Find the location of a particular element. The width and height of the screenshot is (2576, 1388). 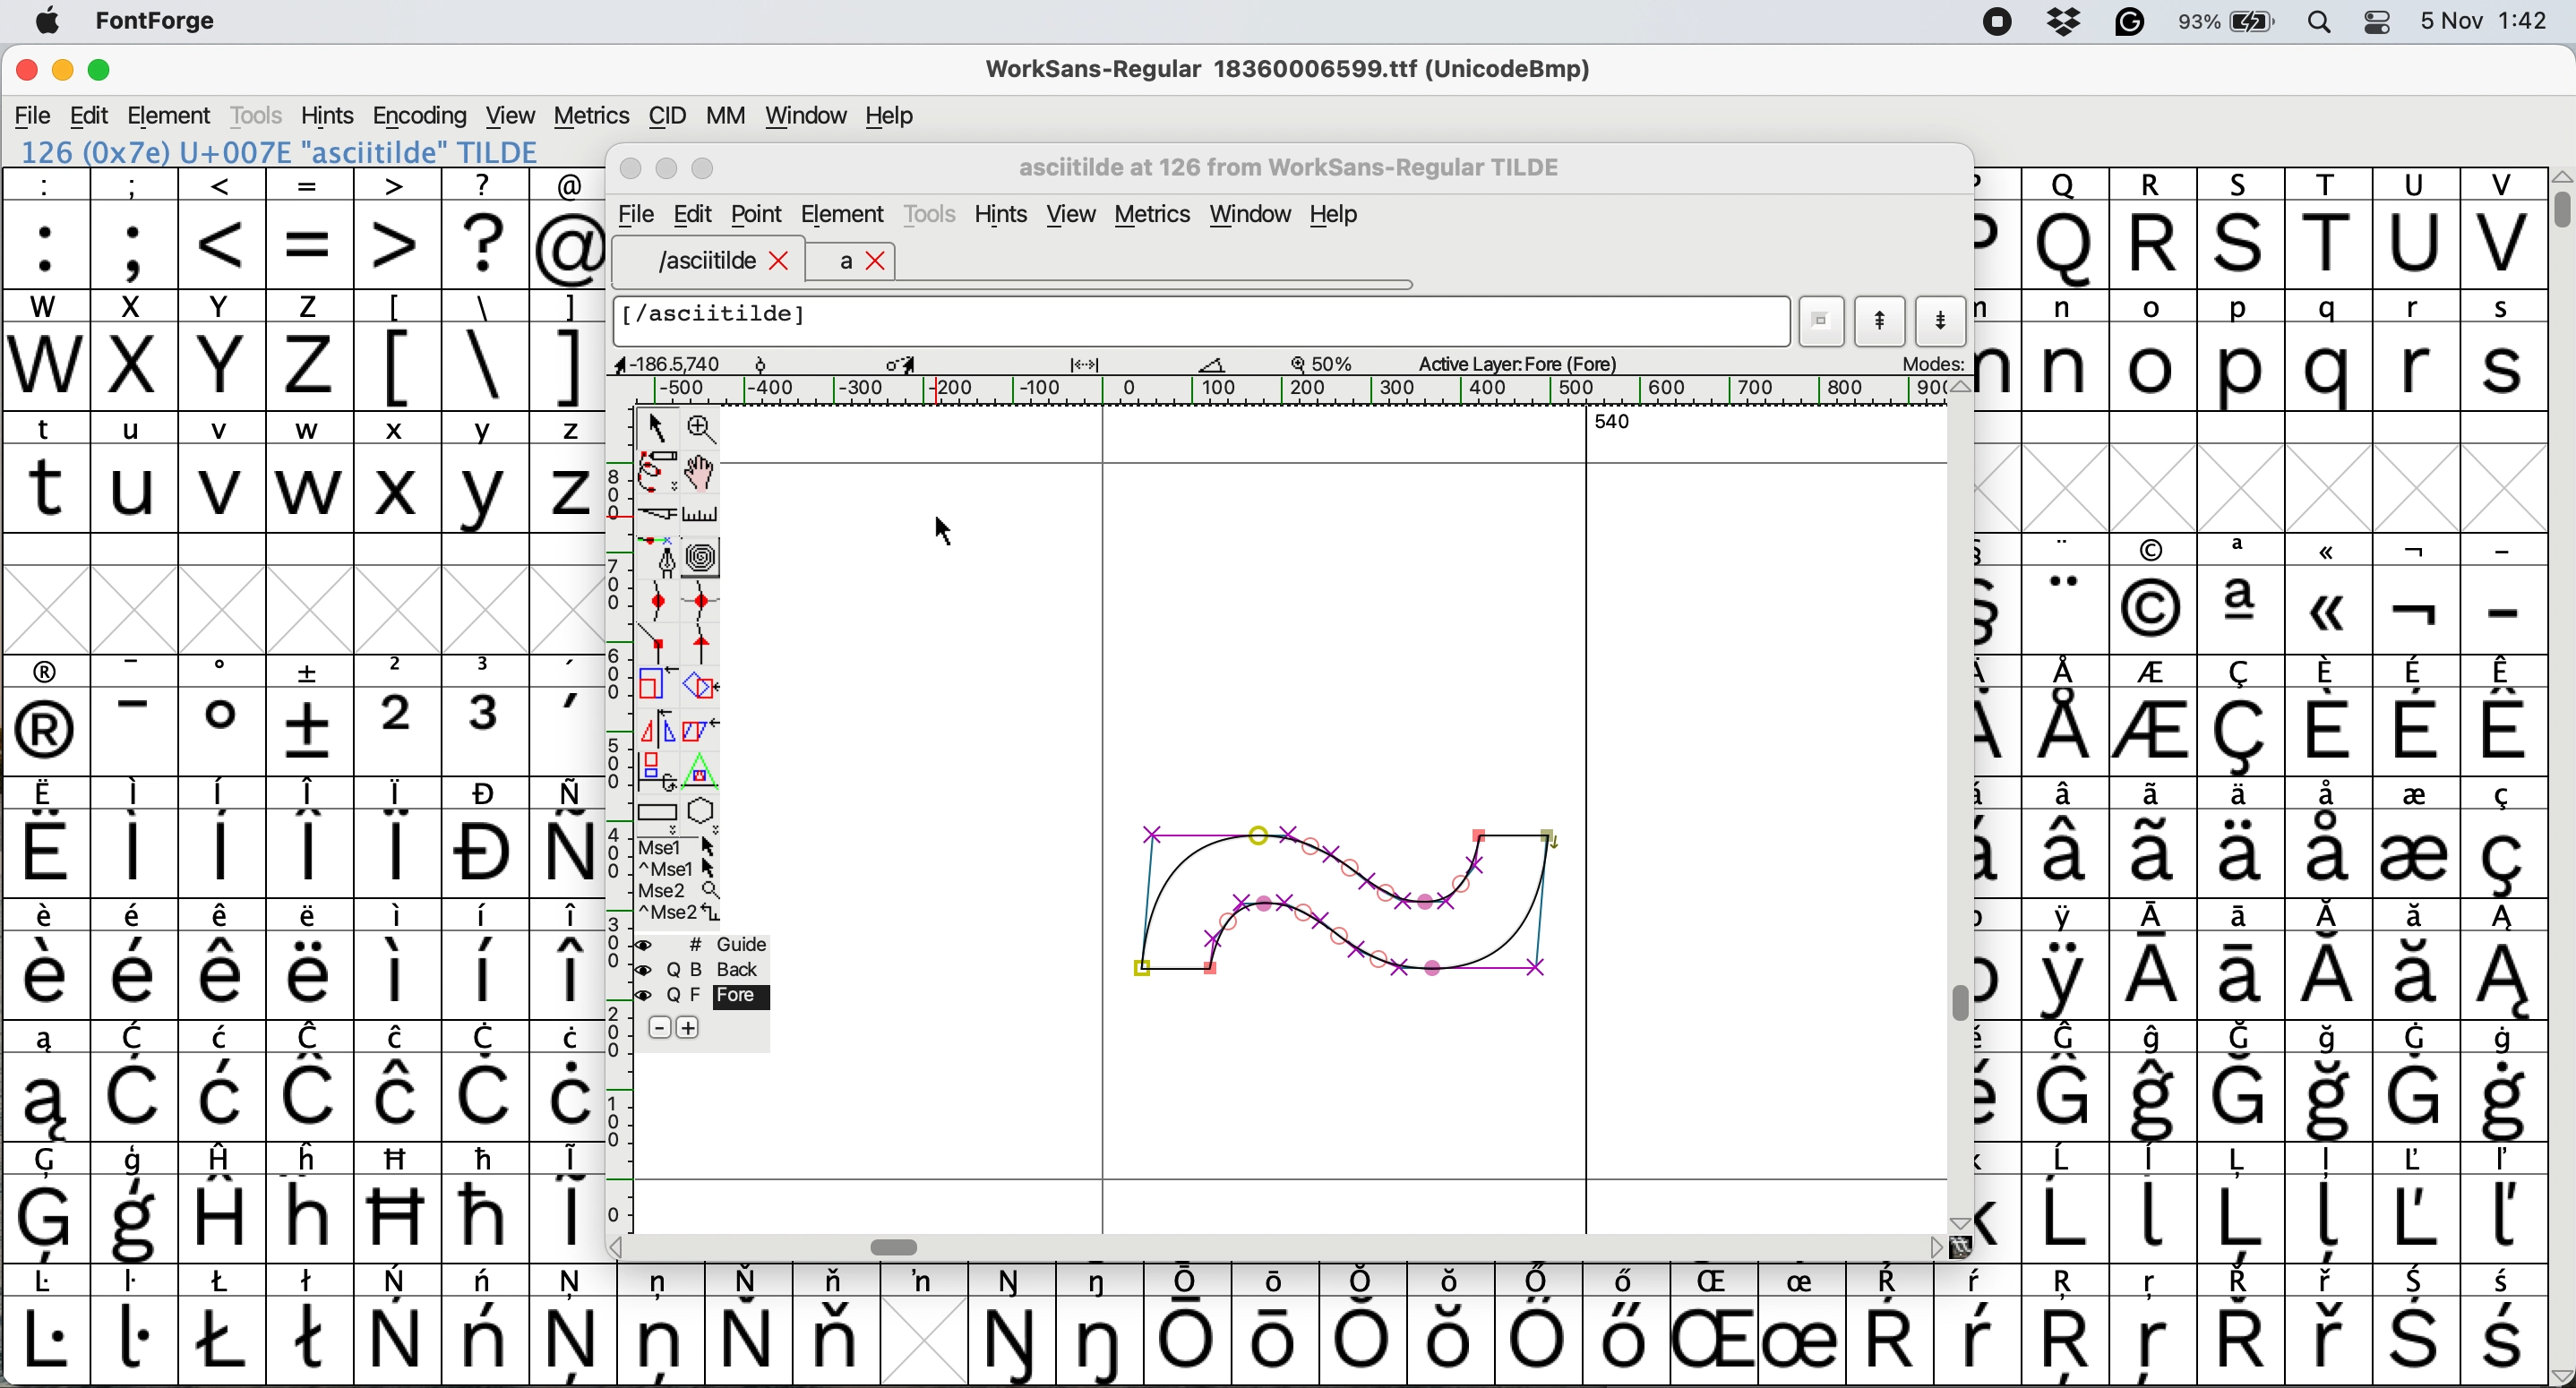

add a  point then drag out its control points is located at coordinates (659, 556).